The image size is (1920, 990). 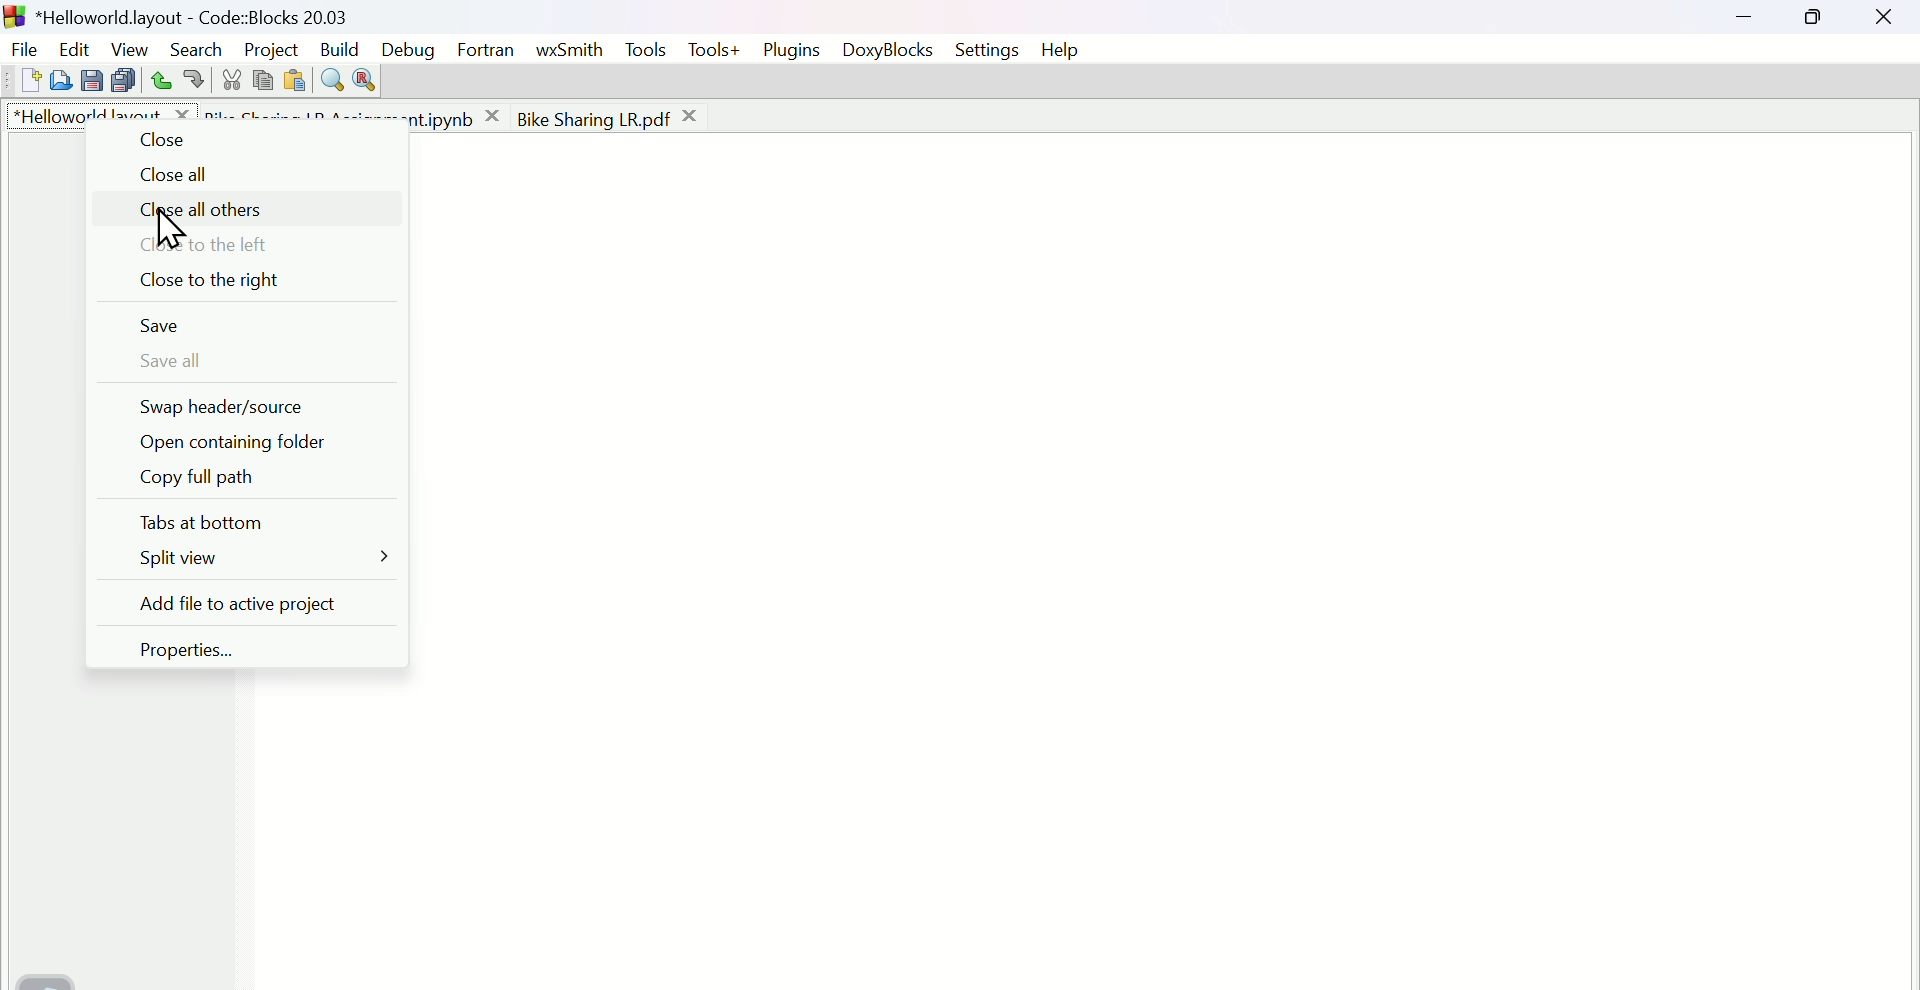 I want to click on Project, so click(x=269, y=45).